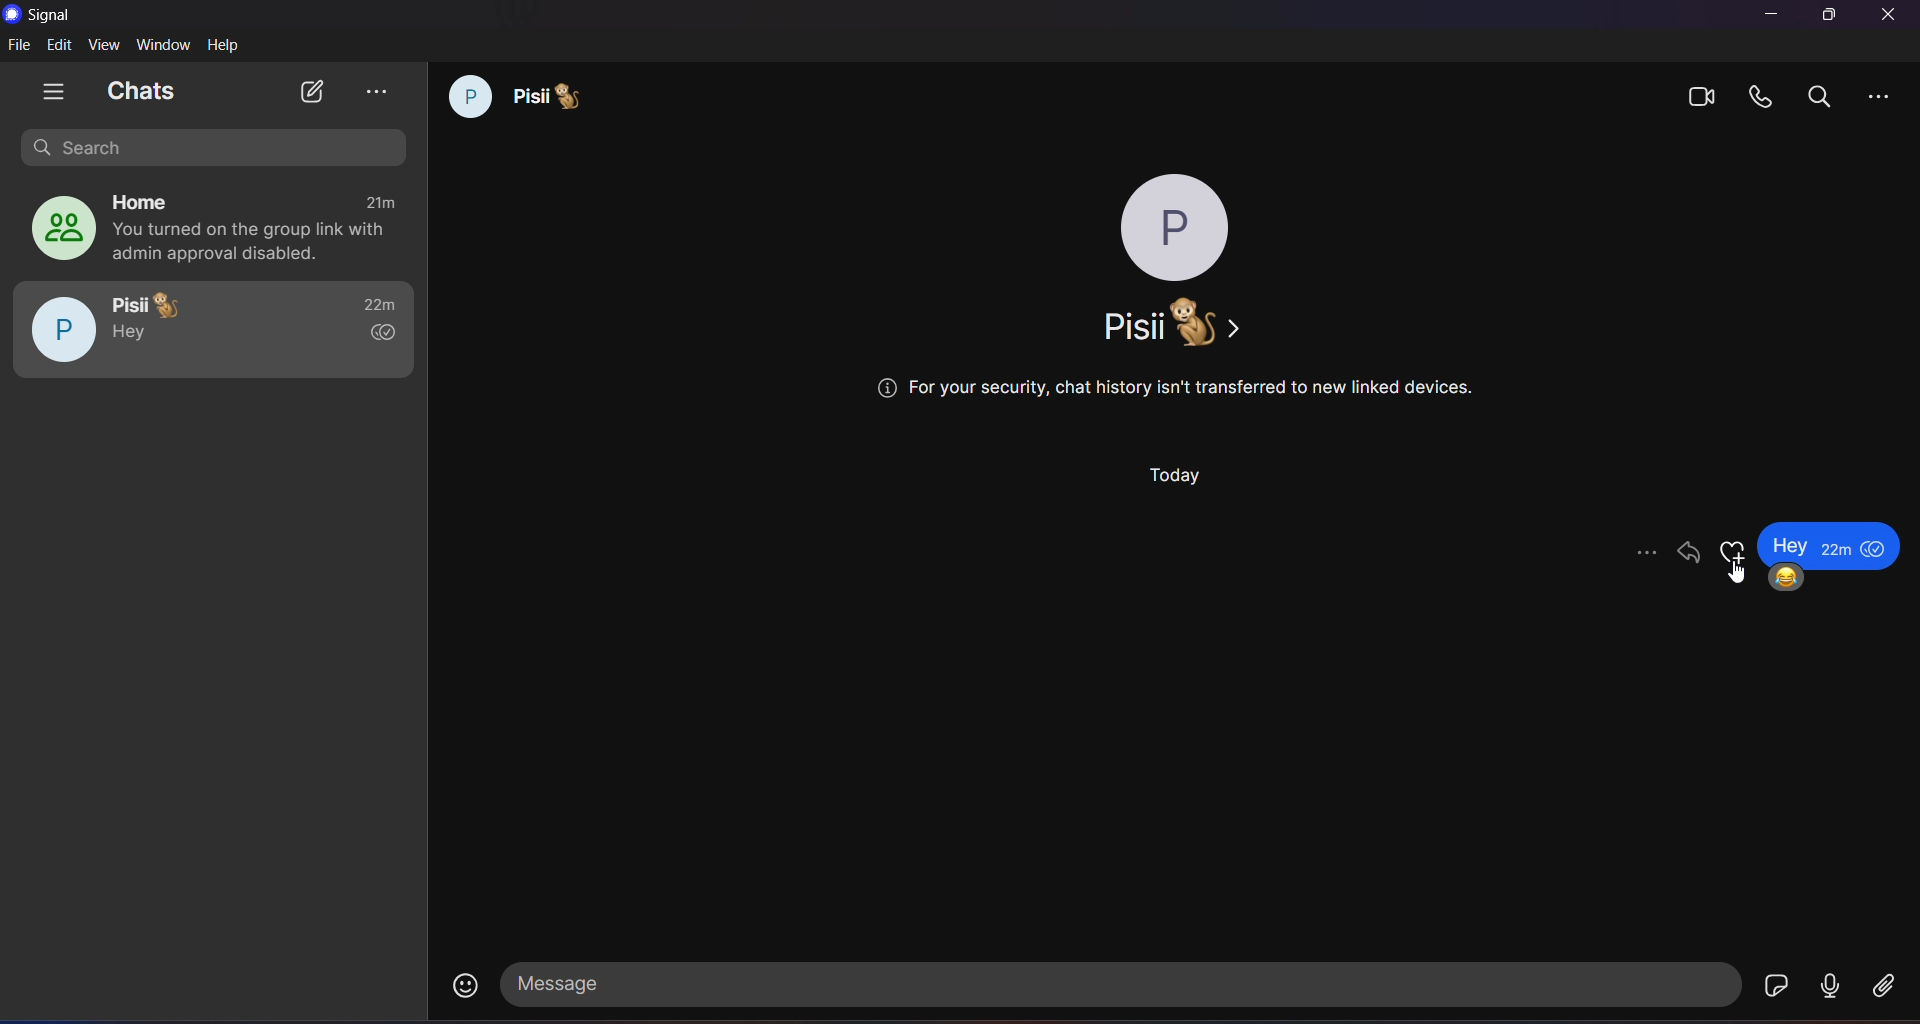  I want to click on home group chat, so click(208, 230).